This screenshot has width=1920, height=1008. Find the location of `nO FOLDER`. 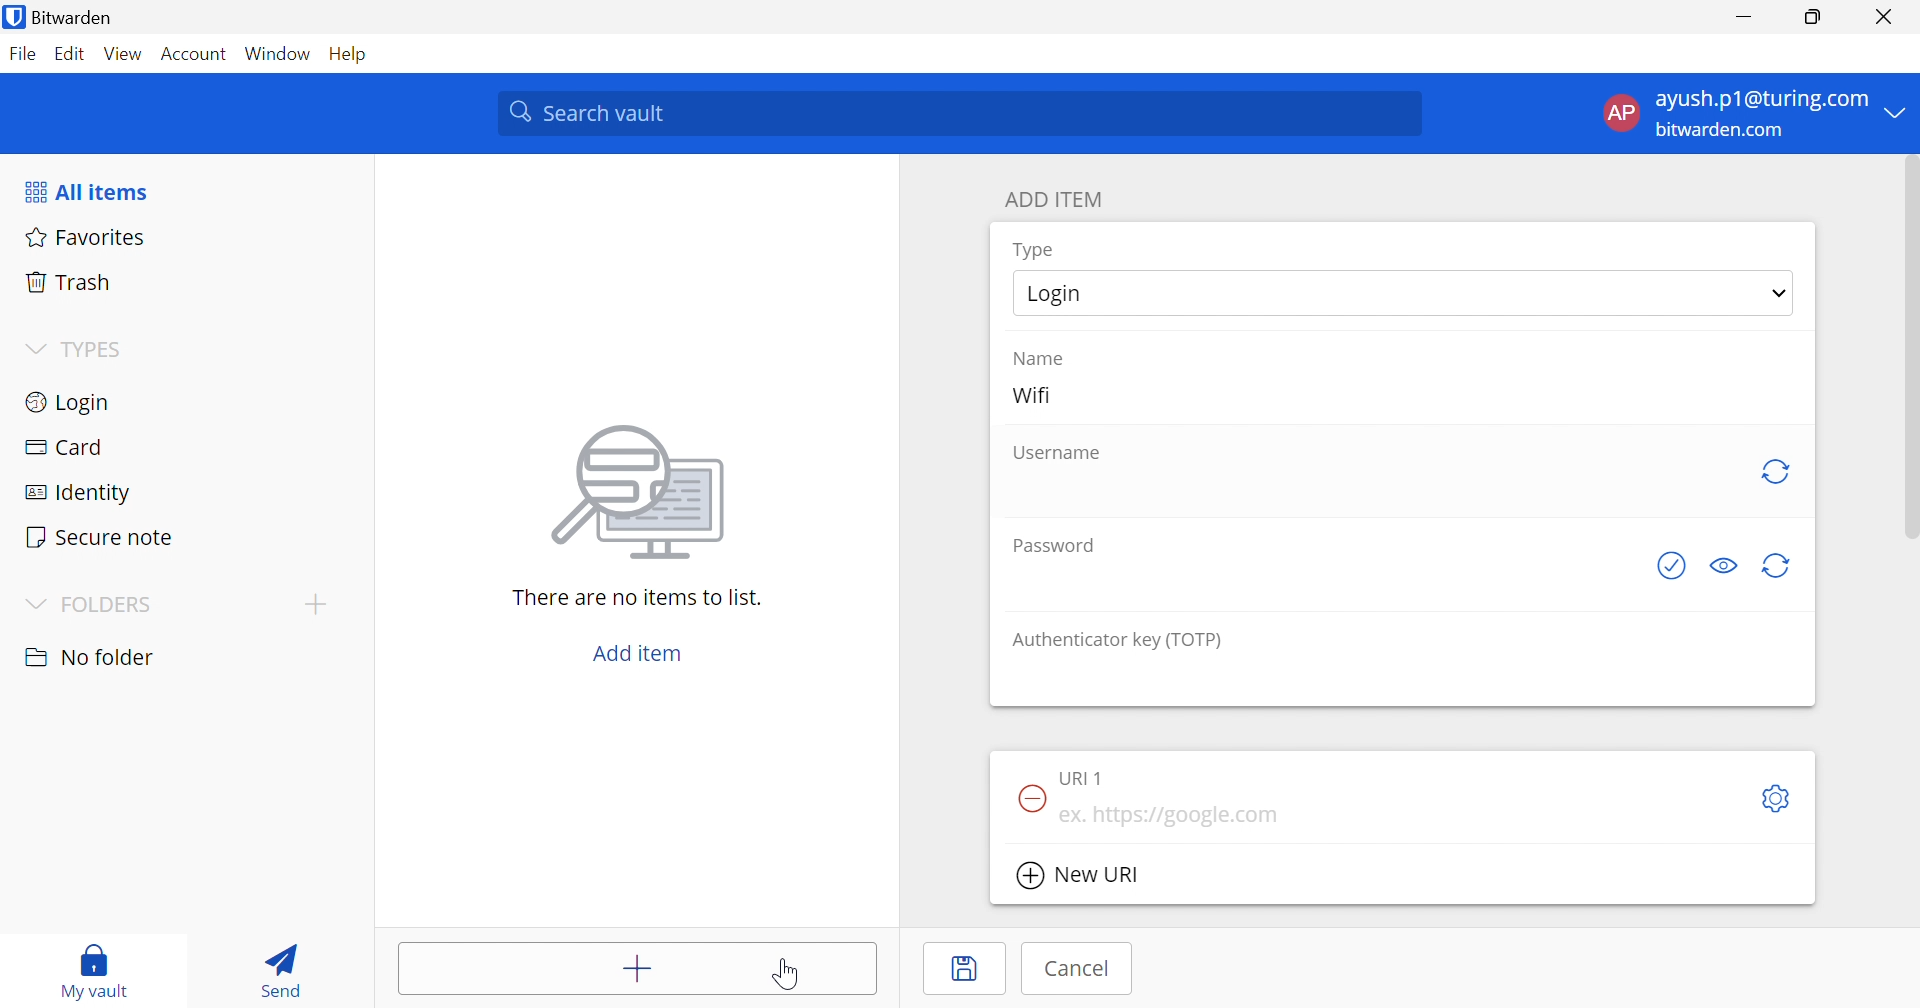

nO FOLDER is located at coordinates (89, 657).